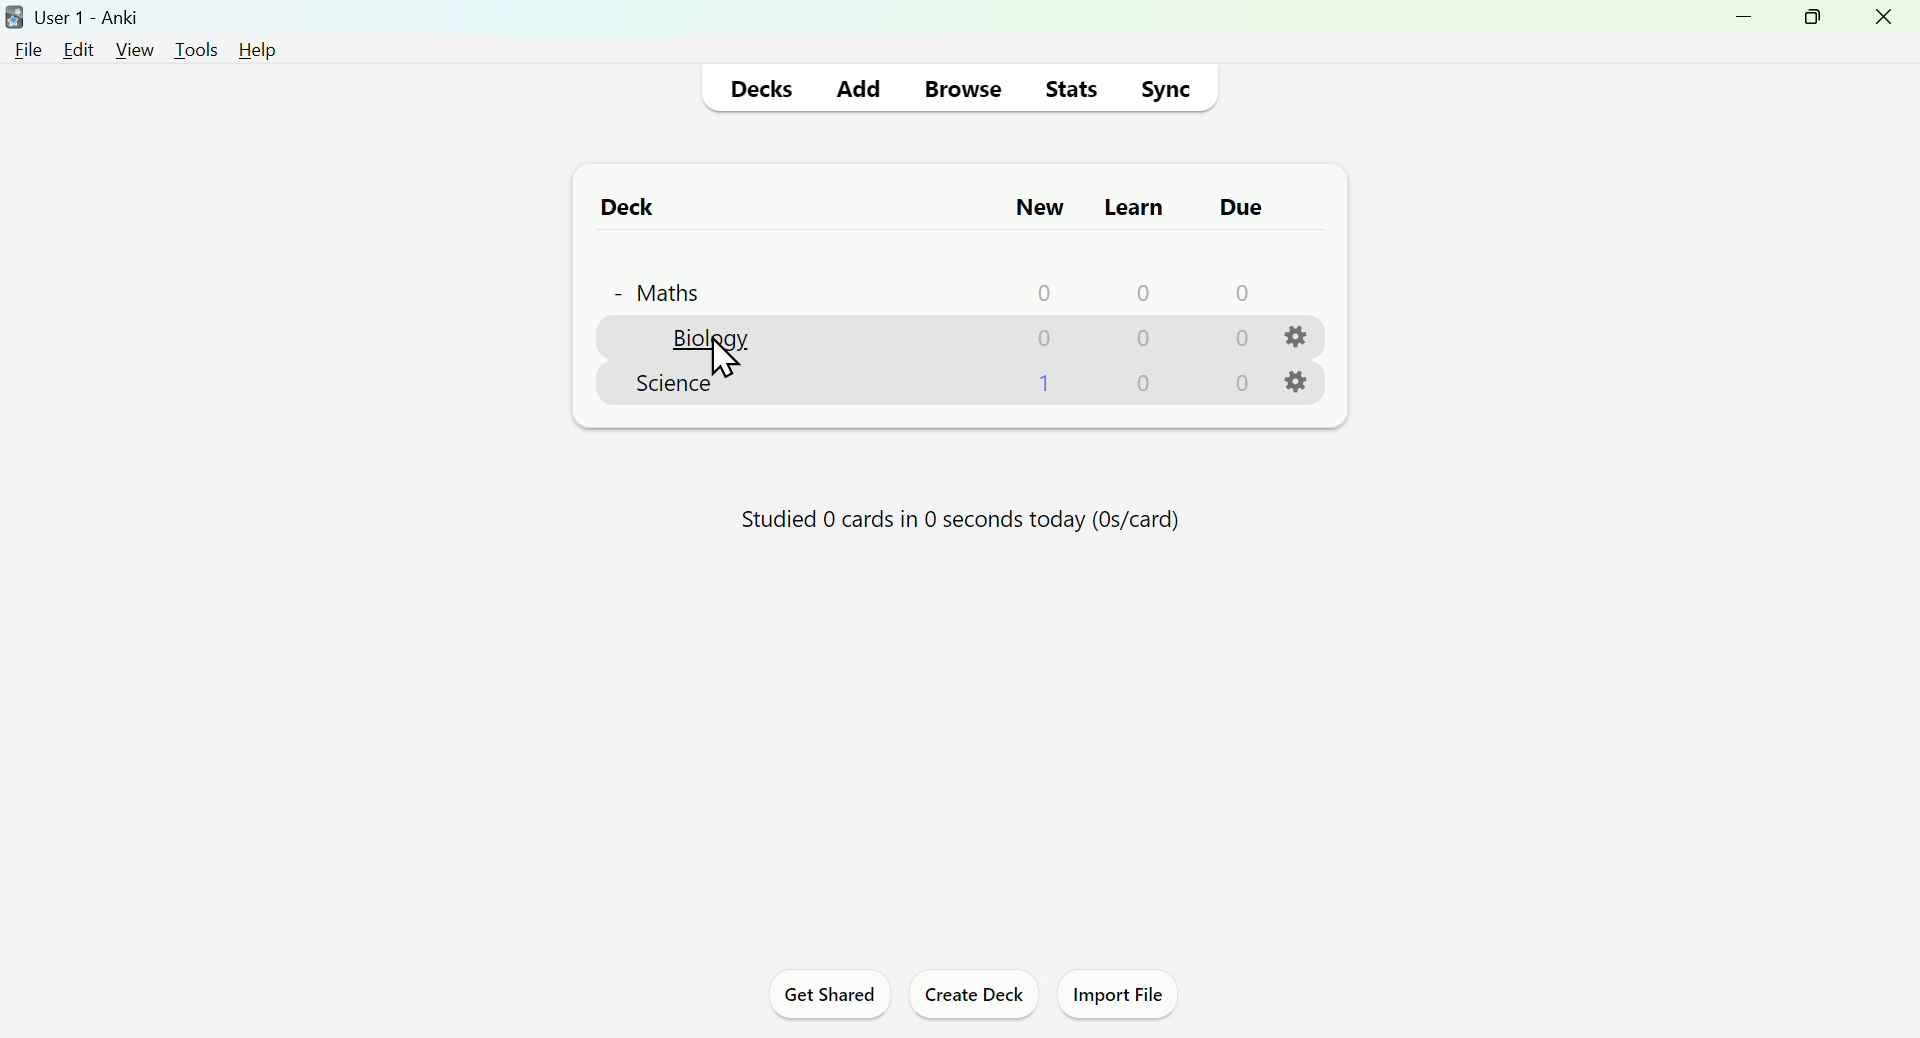 Image resolution: width=1920 pixels, height=1038 pixels. What do you see at coordinates (1135, 295) in the screenshot?
I see `0` at bounding box center [1135, 295].